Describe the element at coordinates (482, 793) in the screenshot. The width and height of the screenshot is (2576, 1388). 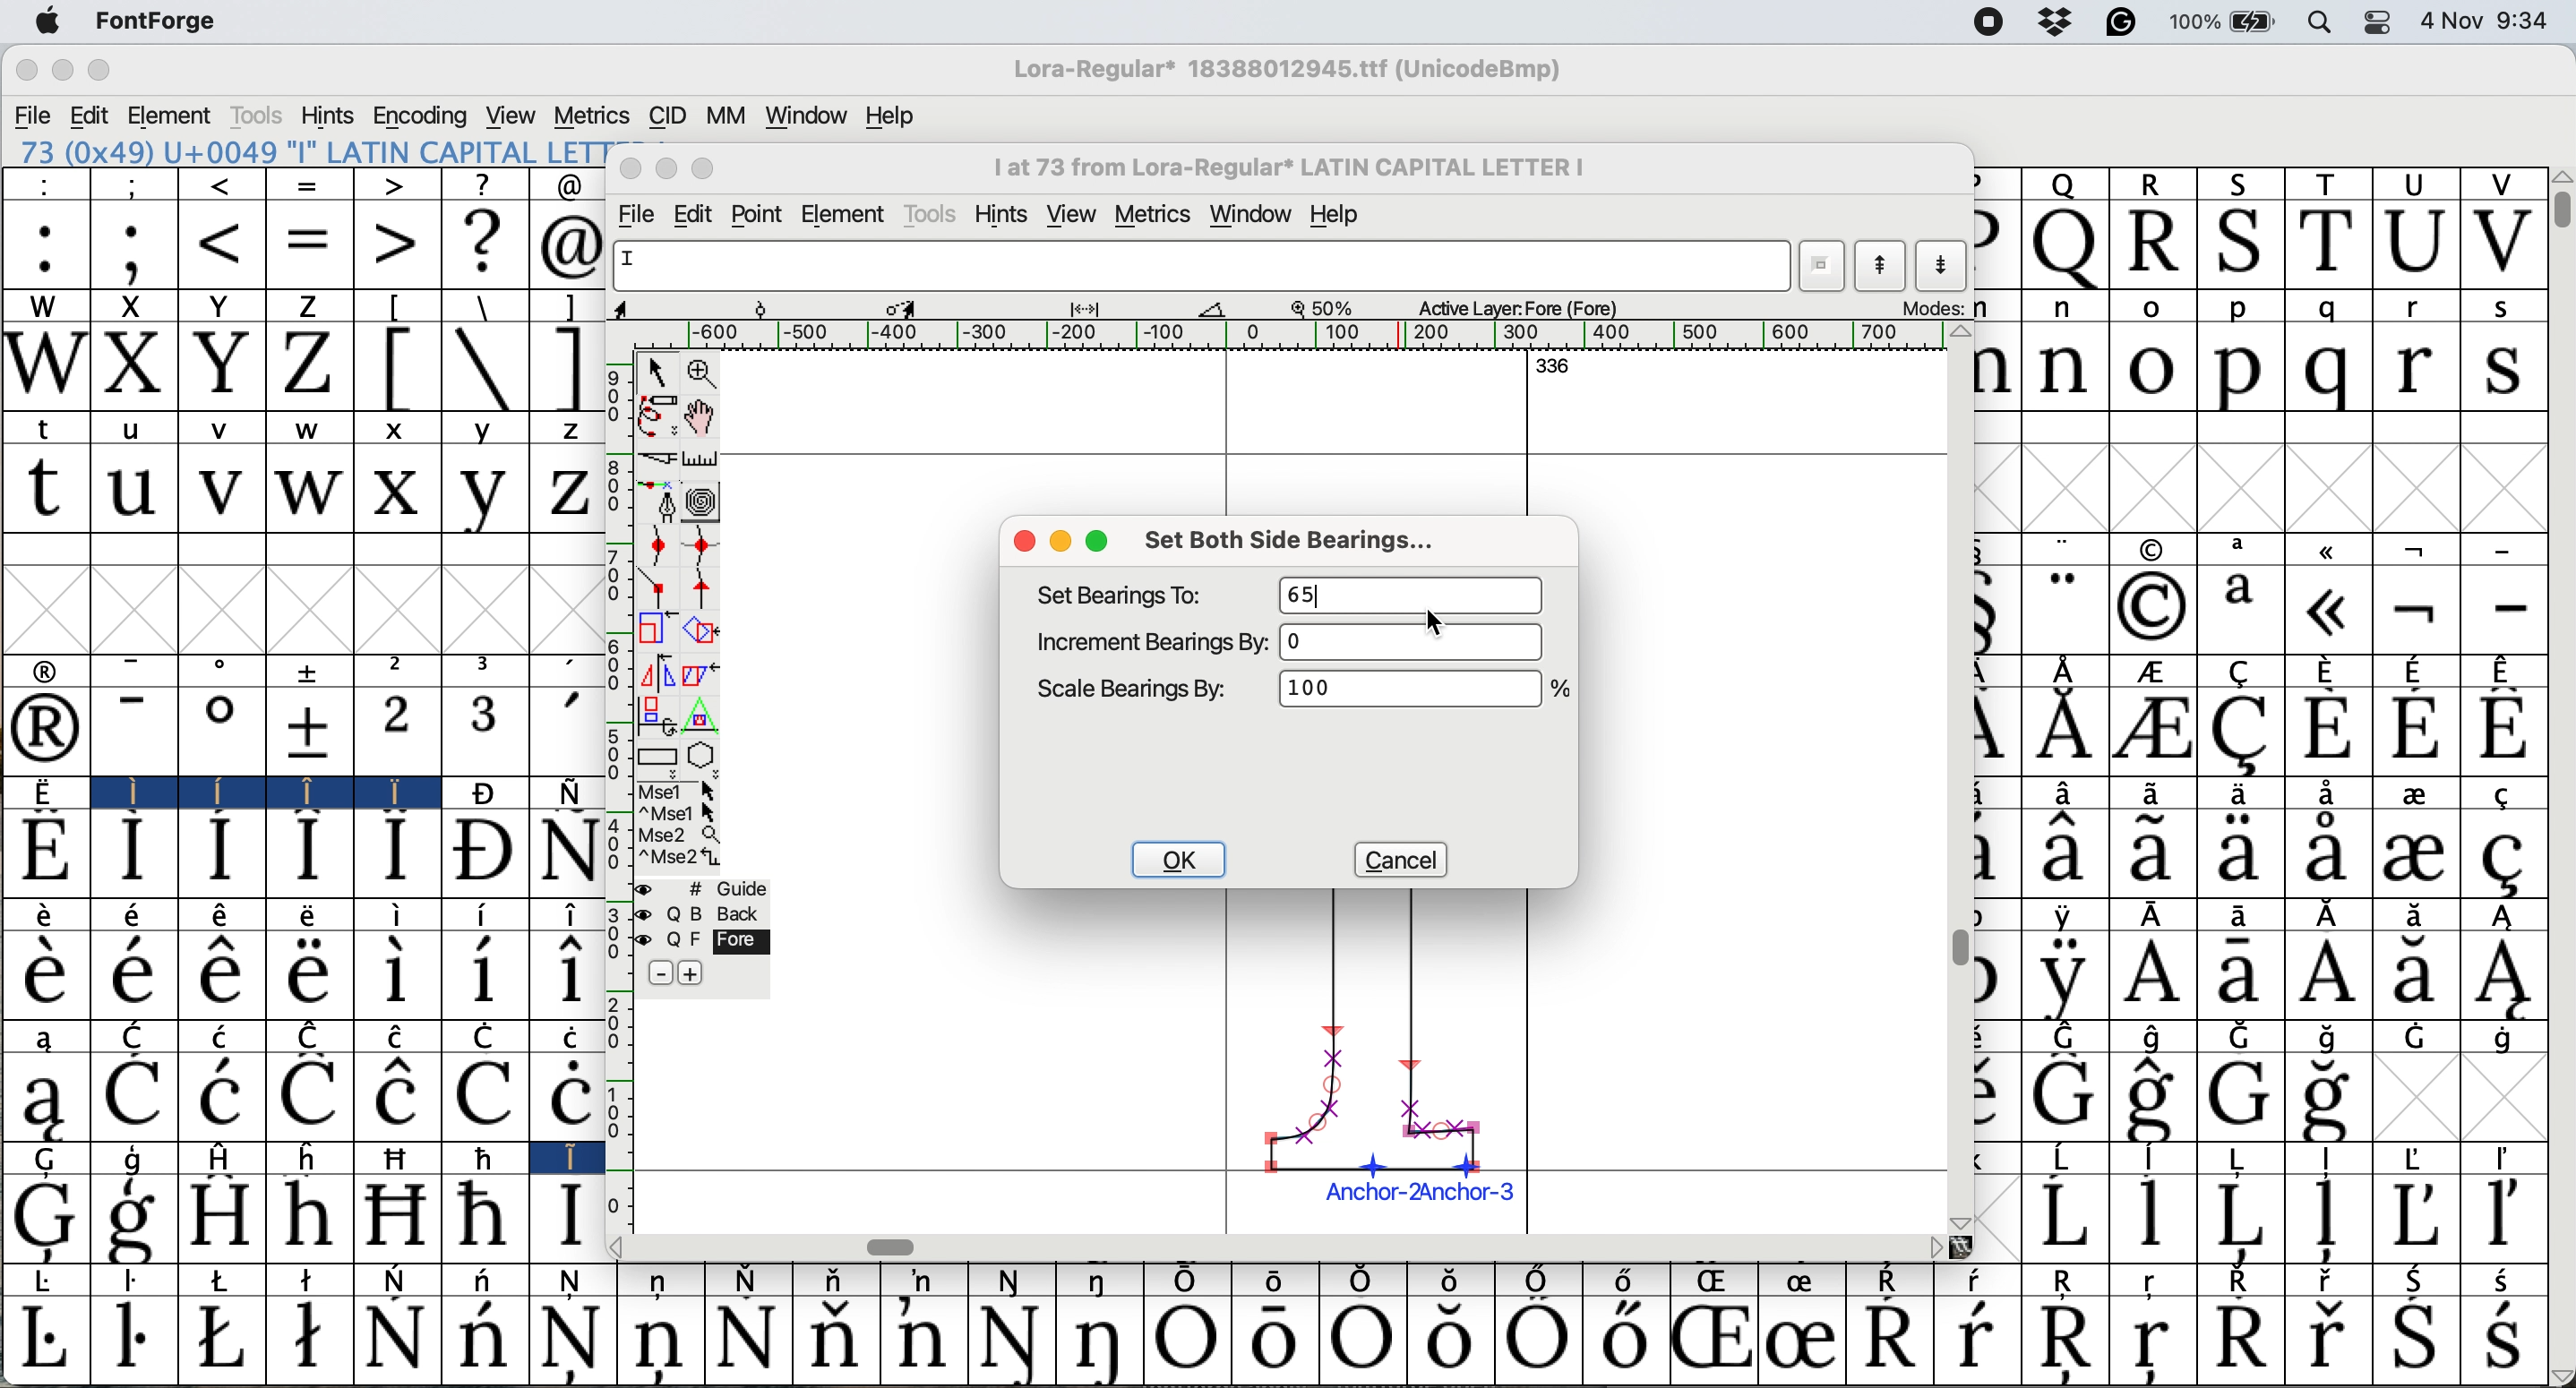
I see `Symbol` at that location.